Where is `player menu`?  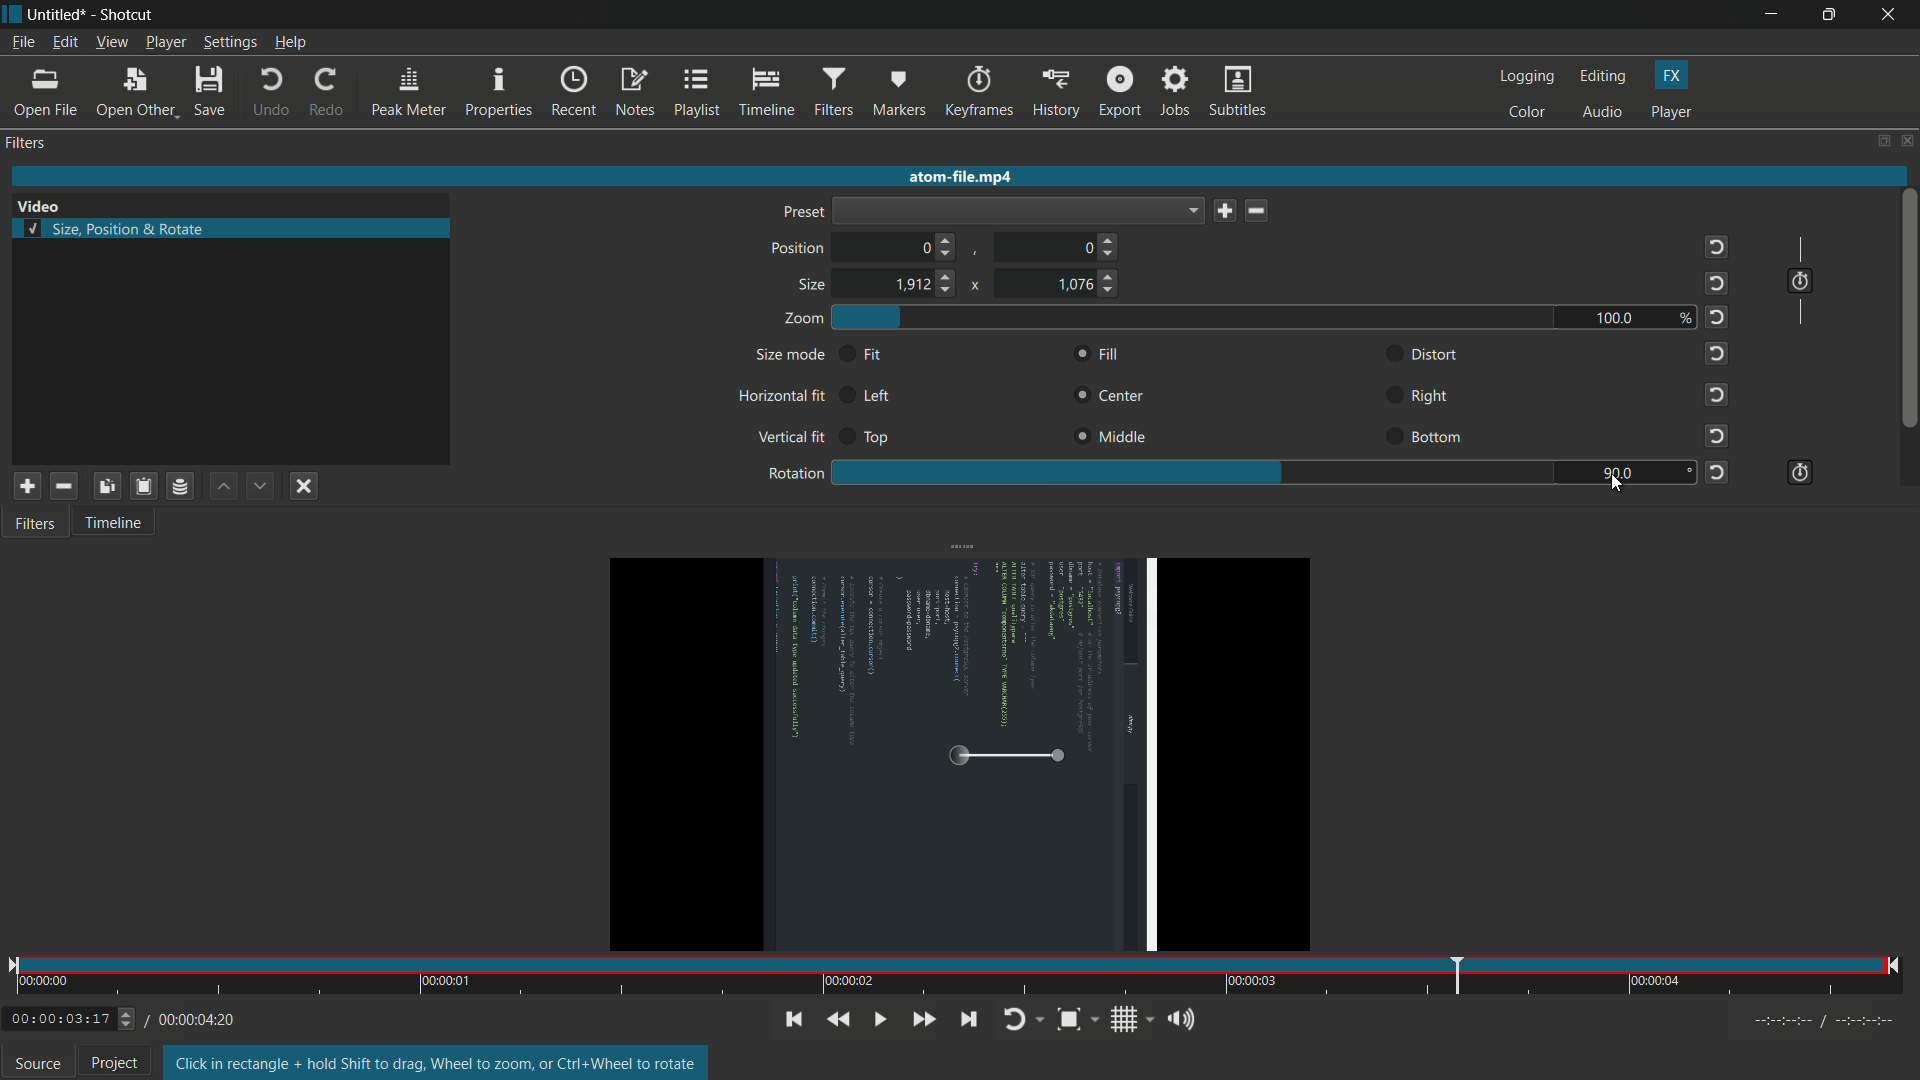
player menu is located at coordinates (165, 43).